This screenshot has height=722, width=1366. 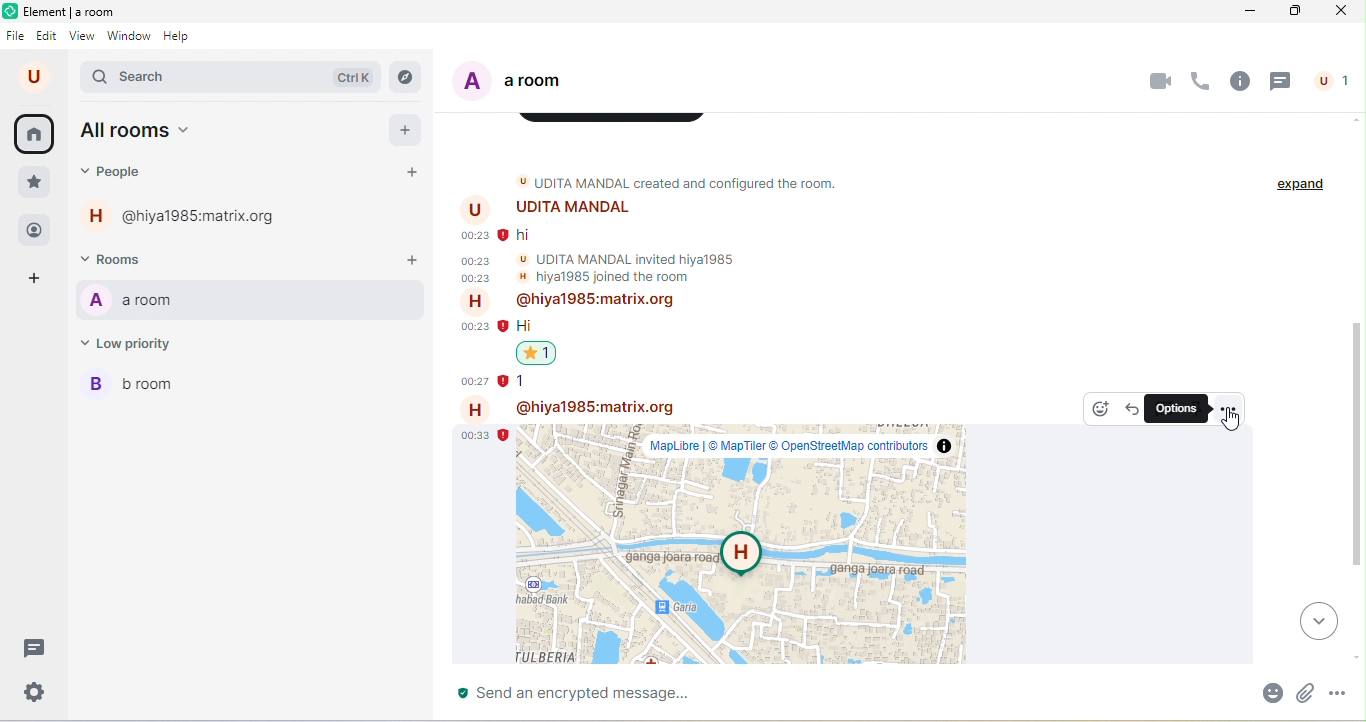 What do you see at coordinates (1179, 409) in the screenshot?
I see `options dialog box` at bounding box center [1179, 409].